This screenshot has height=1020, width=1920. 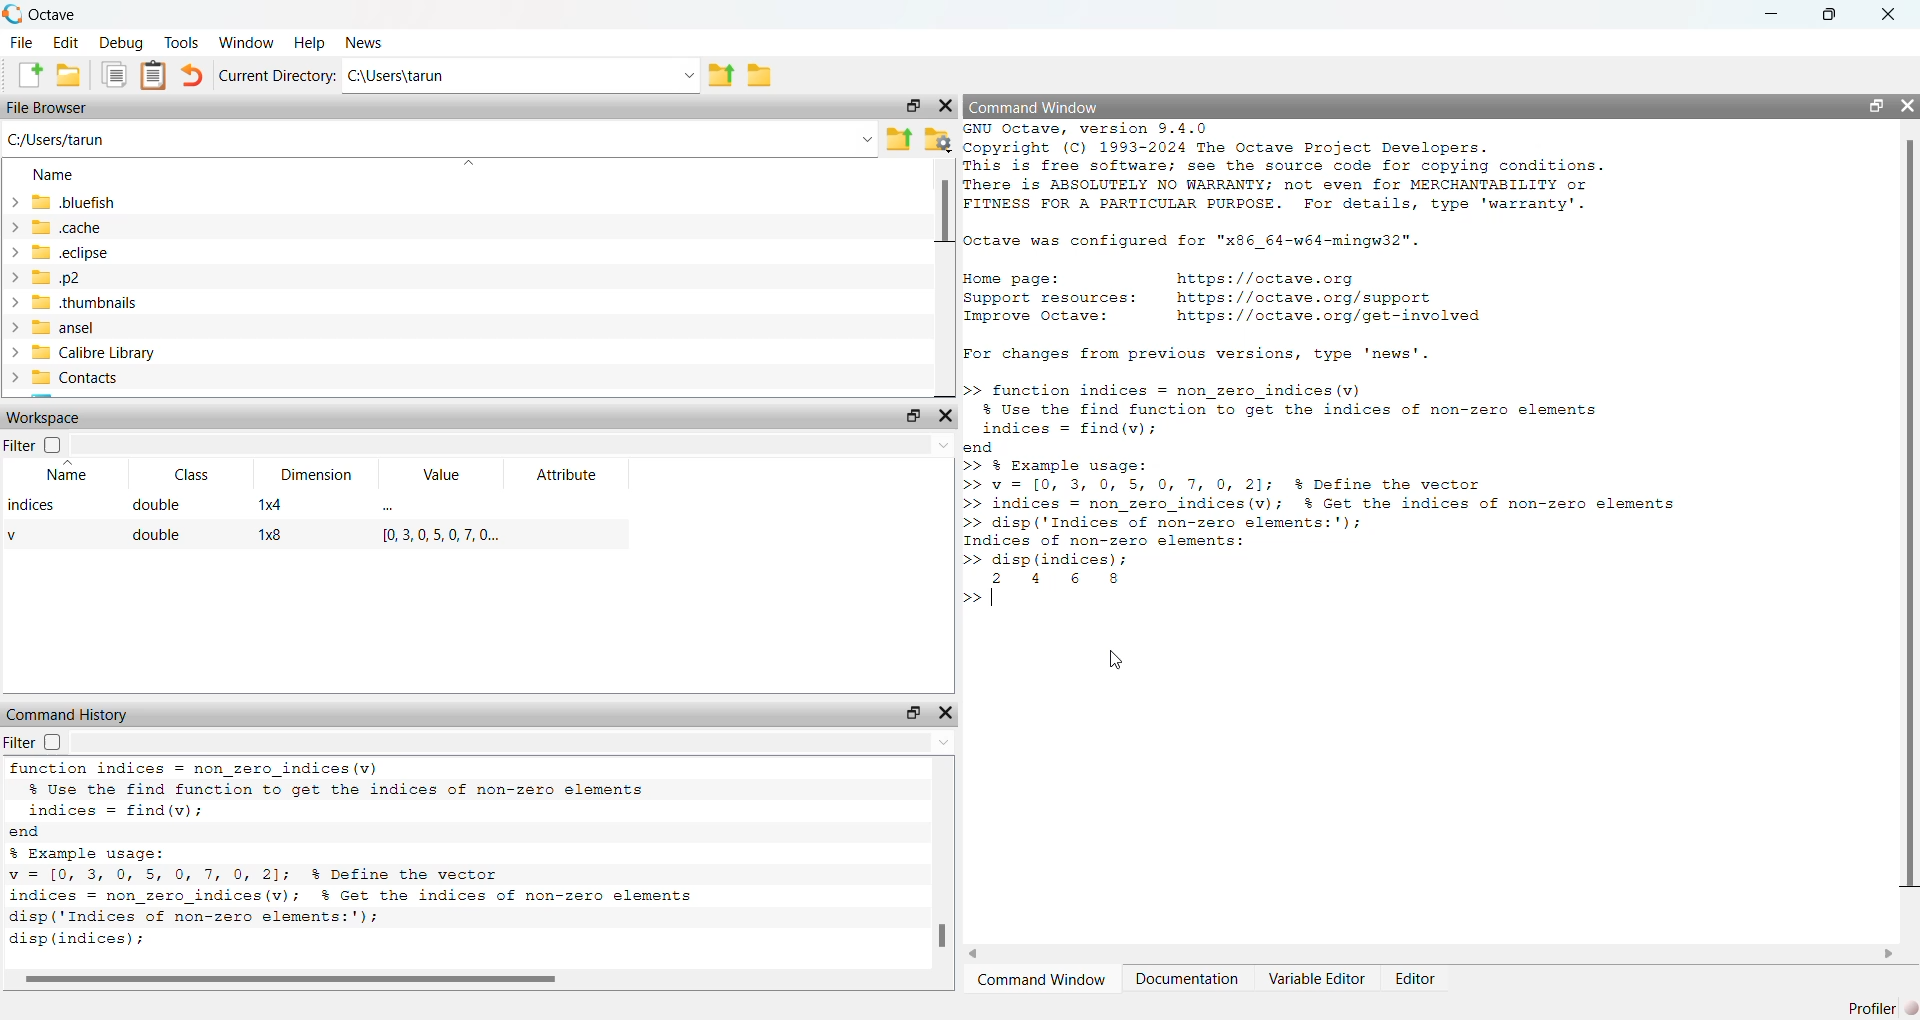 I want to click on documents, so click(x=116, y=79).